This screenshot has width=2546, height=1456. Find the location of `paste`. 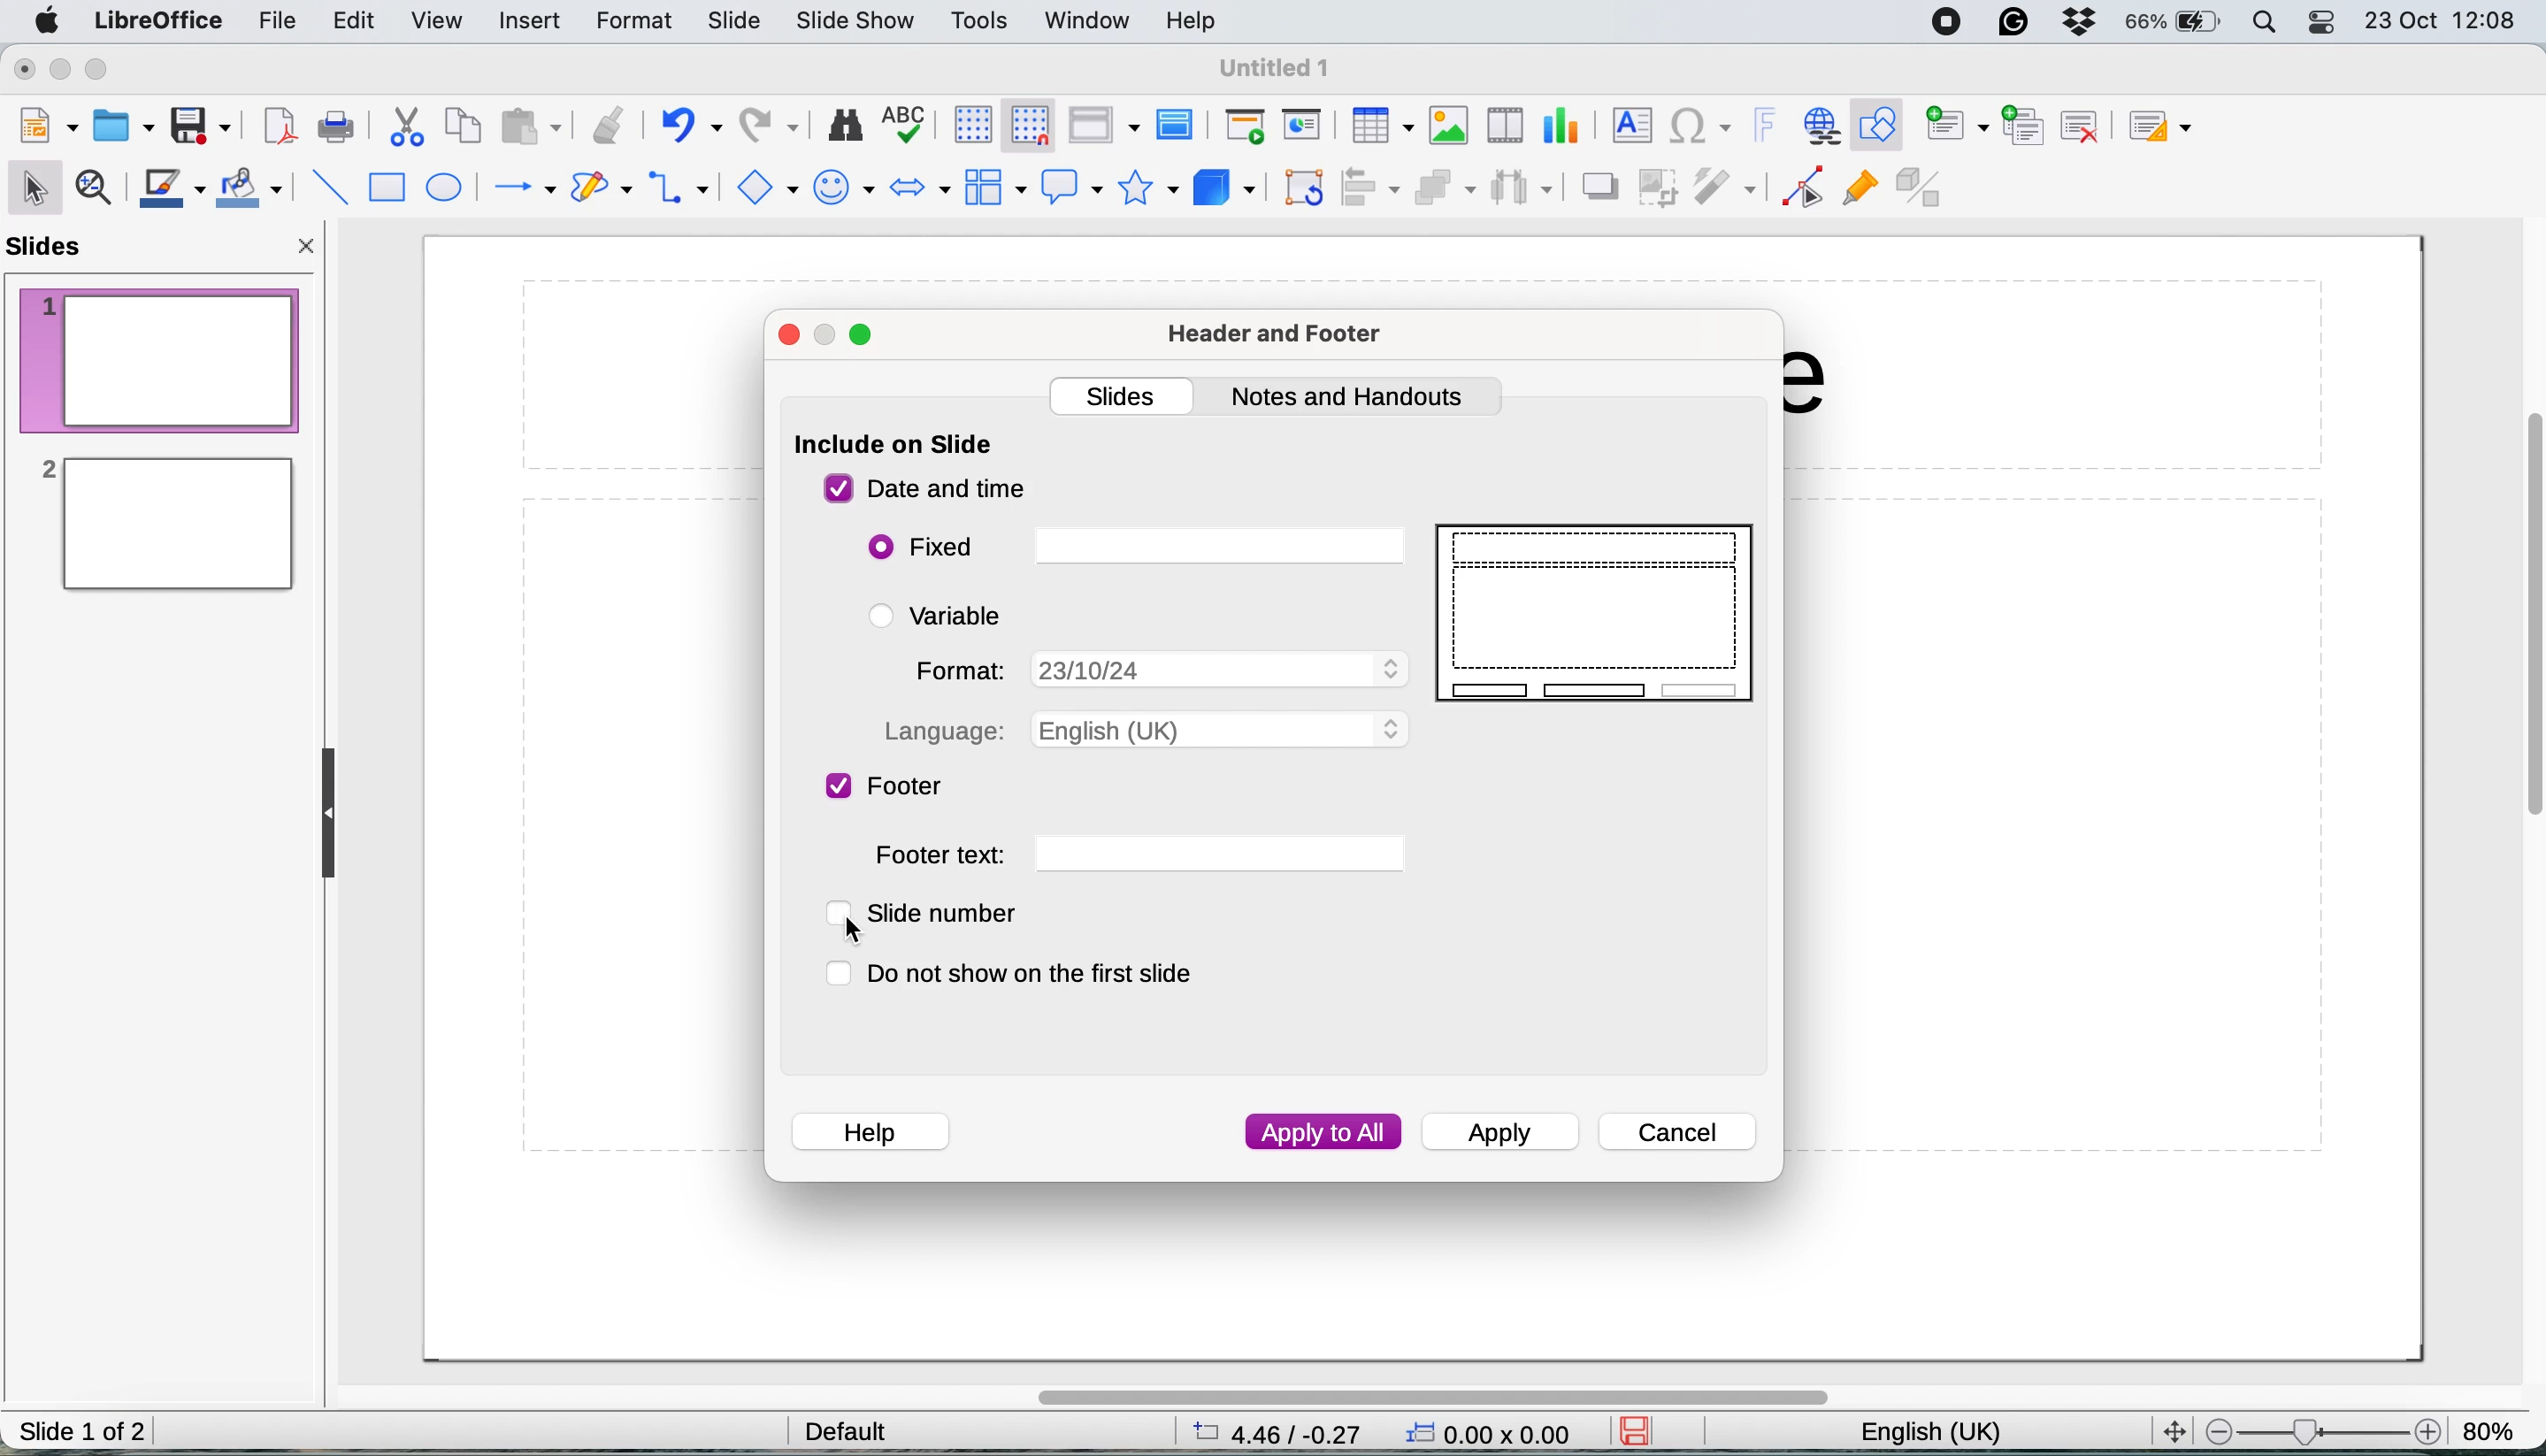

paste is located at coordinates (527, 126).